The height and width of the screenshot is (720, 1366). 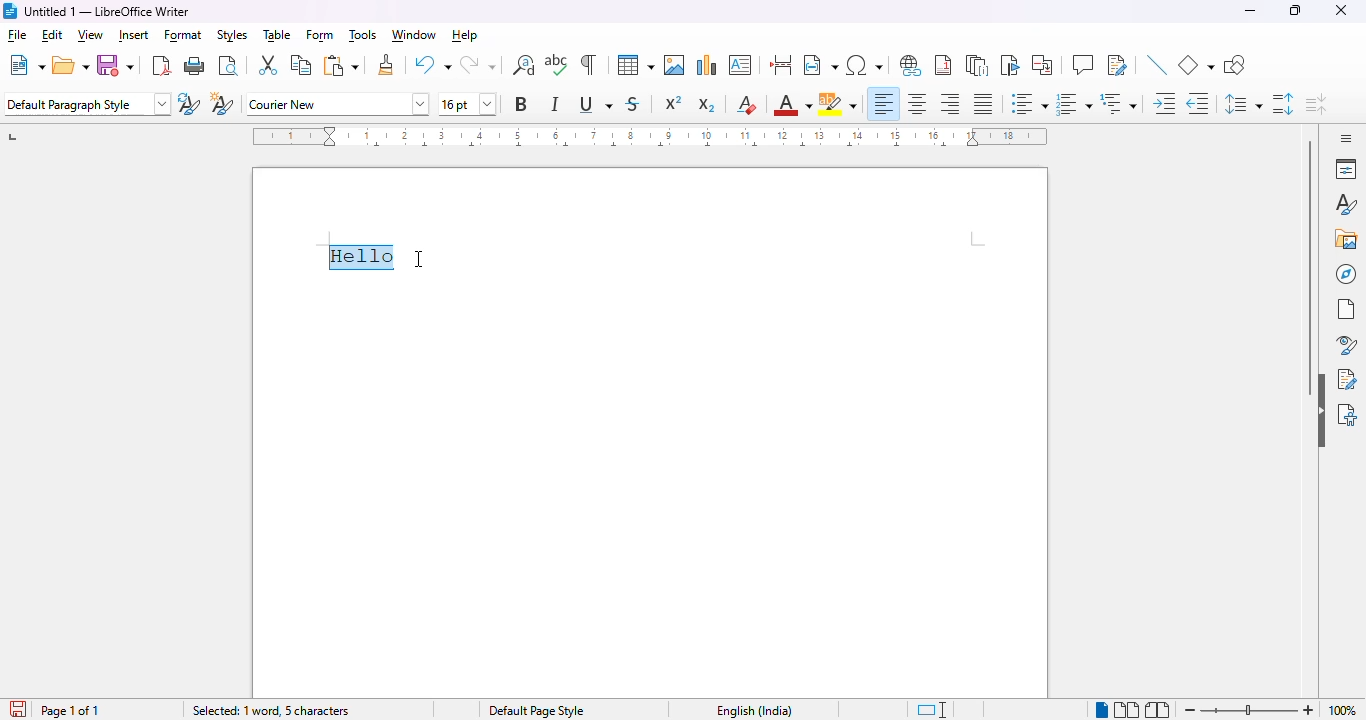 What do you see at coordinates (793, 104) in the screenshot?
I see `font color` at bounding box center [793, 104].